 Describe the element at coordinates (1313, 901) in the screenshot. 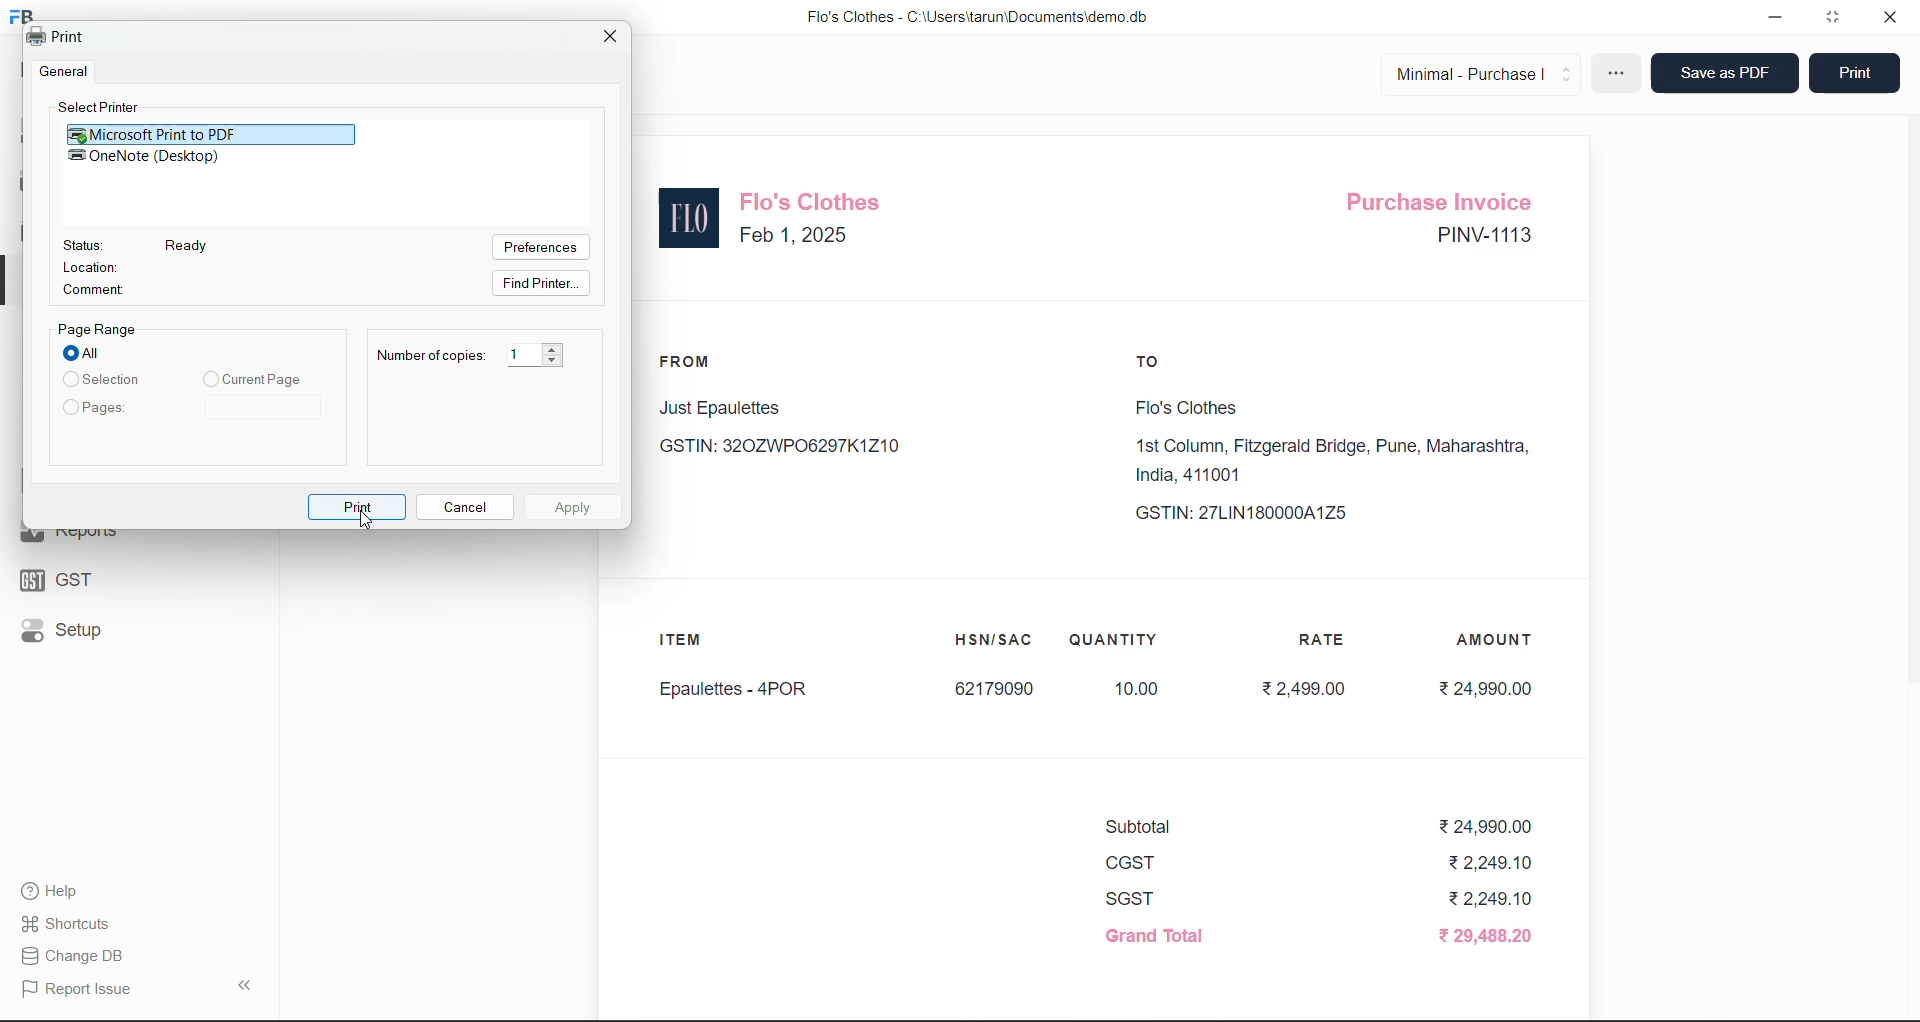

I see `SGST ₹2,249.10` at that location.